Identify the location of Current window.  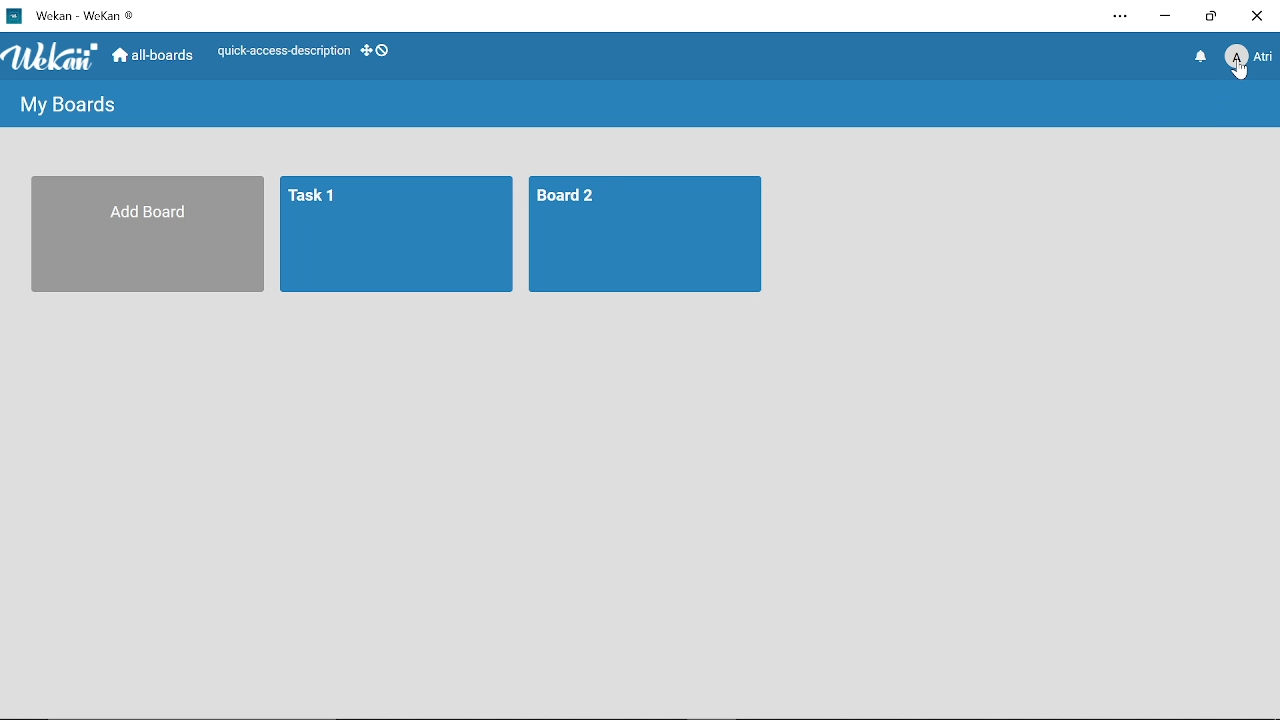
(78, 15).